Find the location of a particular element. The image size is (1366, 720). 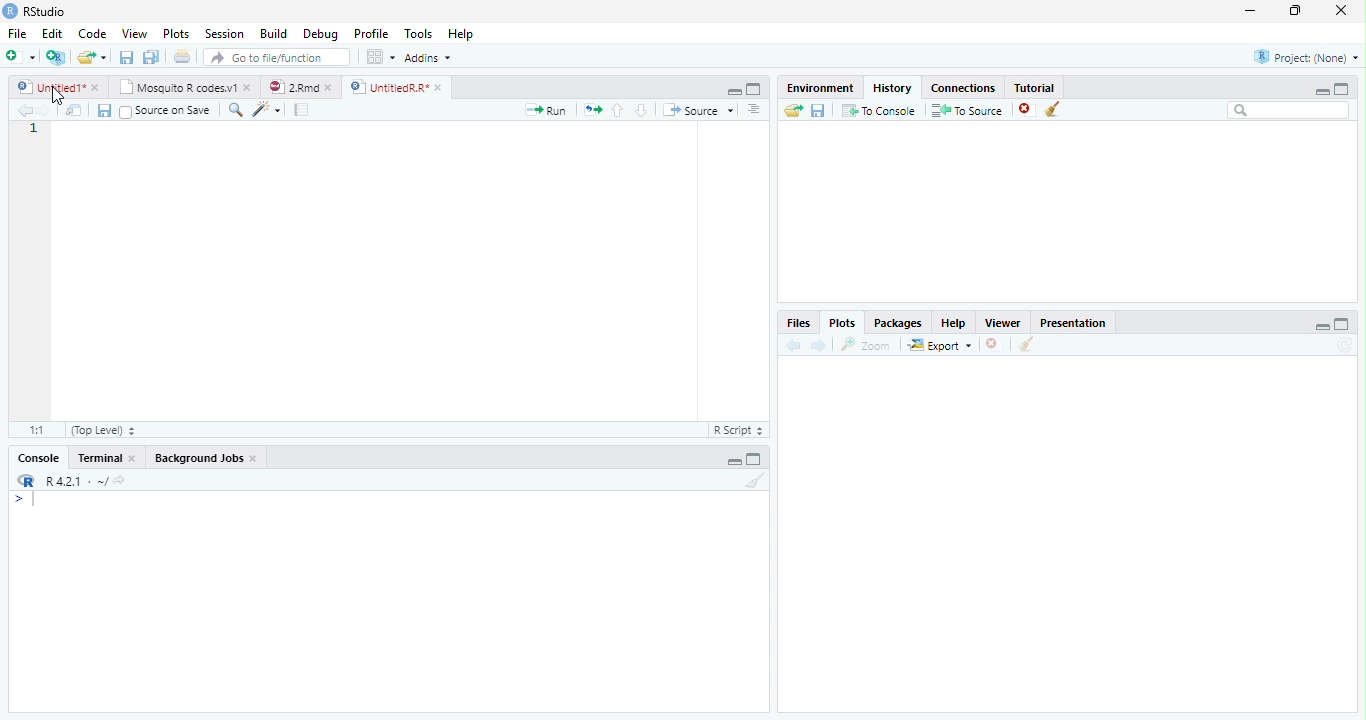

Next plot is located at coordinates (819, 345).